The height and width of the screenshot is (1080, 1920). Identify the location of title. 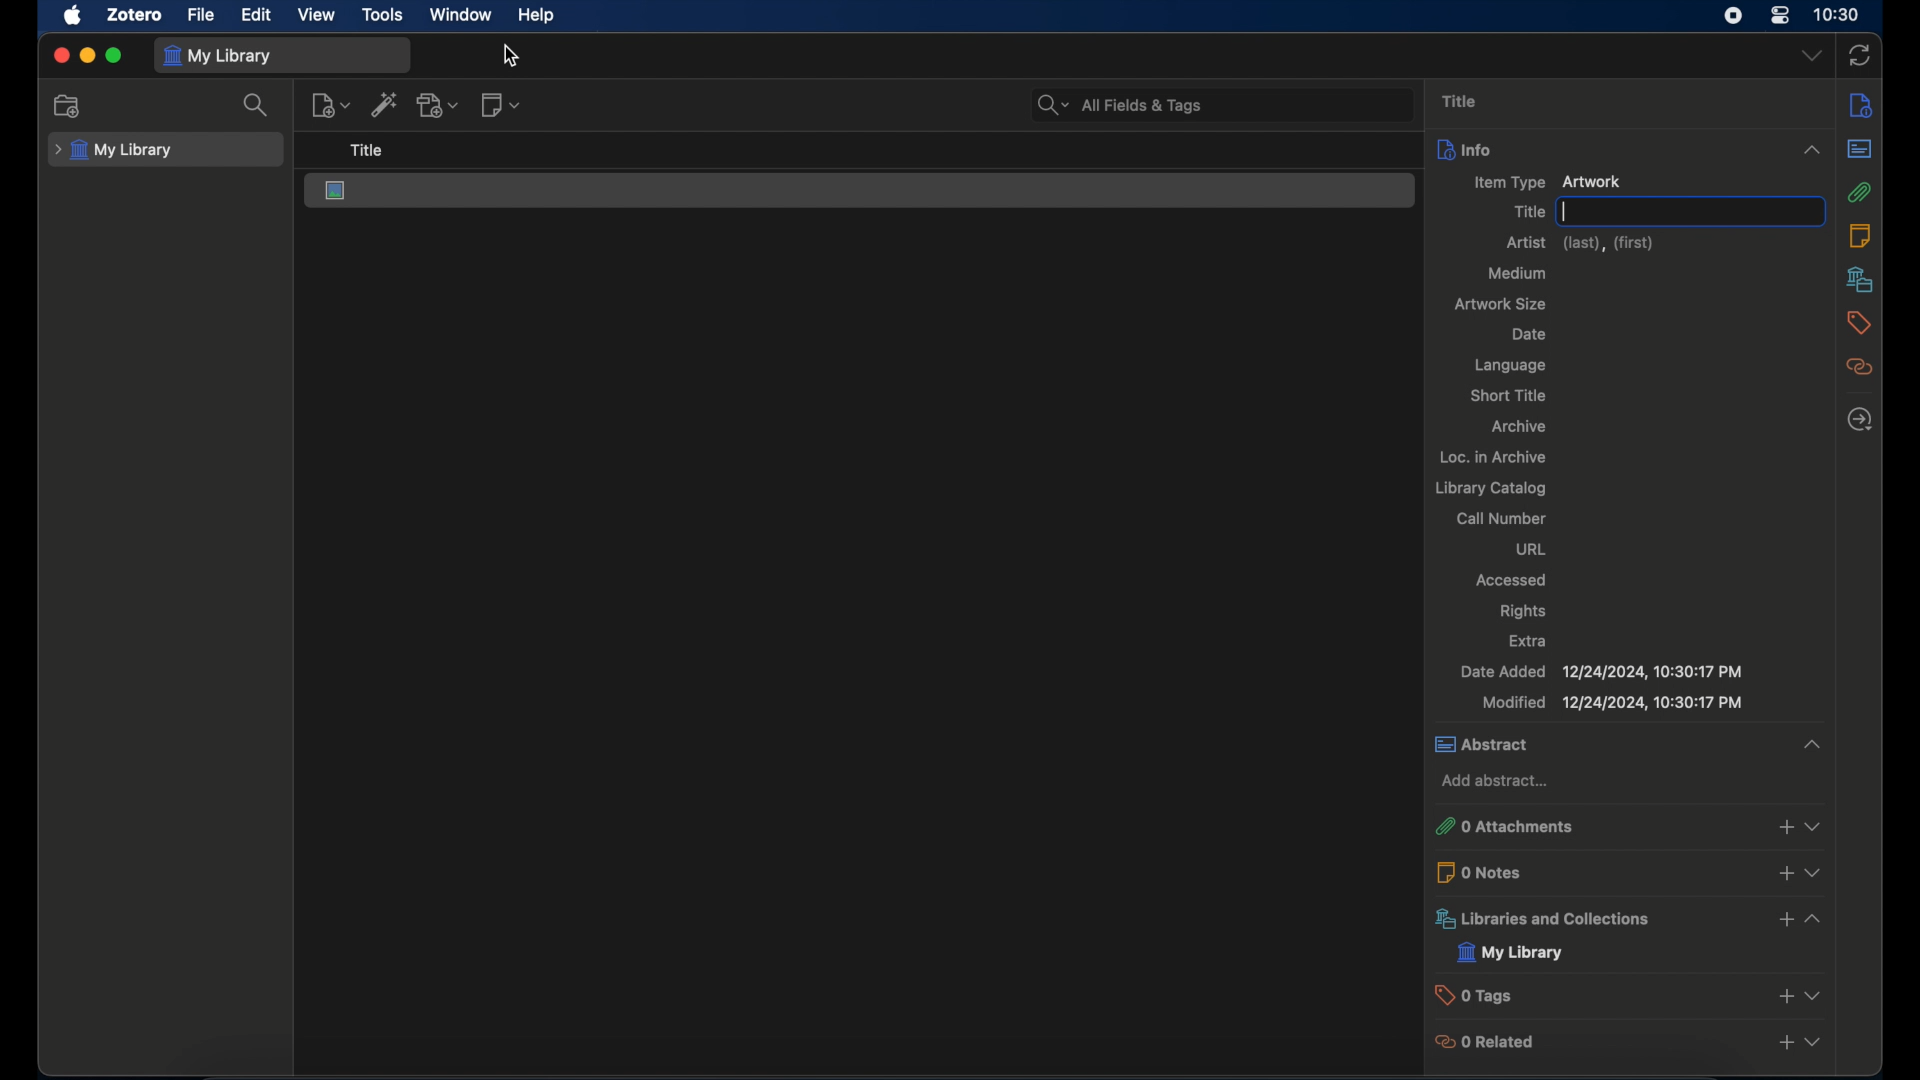
(1529, 212).